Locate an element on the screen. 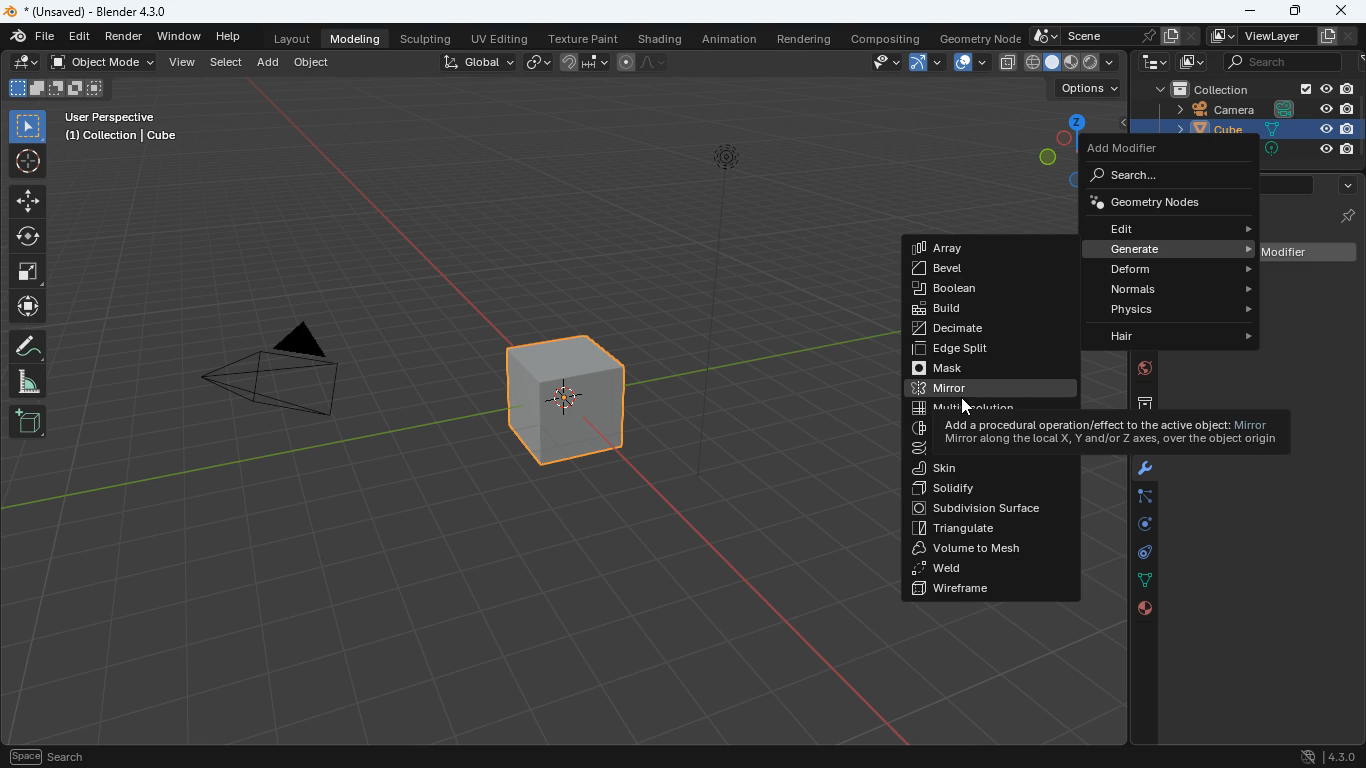  geometry nodes is located at coordinates (1163, 205).